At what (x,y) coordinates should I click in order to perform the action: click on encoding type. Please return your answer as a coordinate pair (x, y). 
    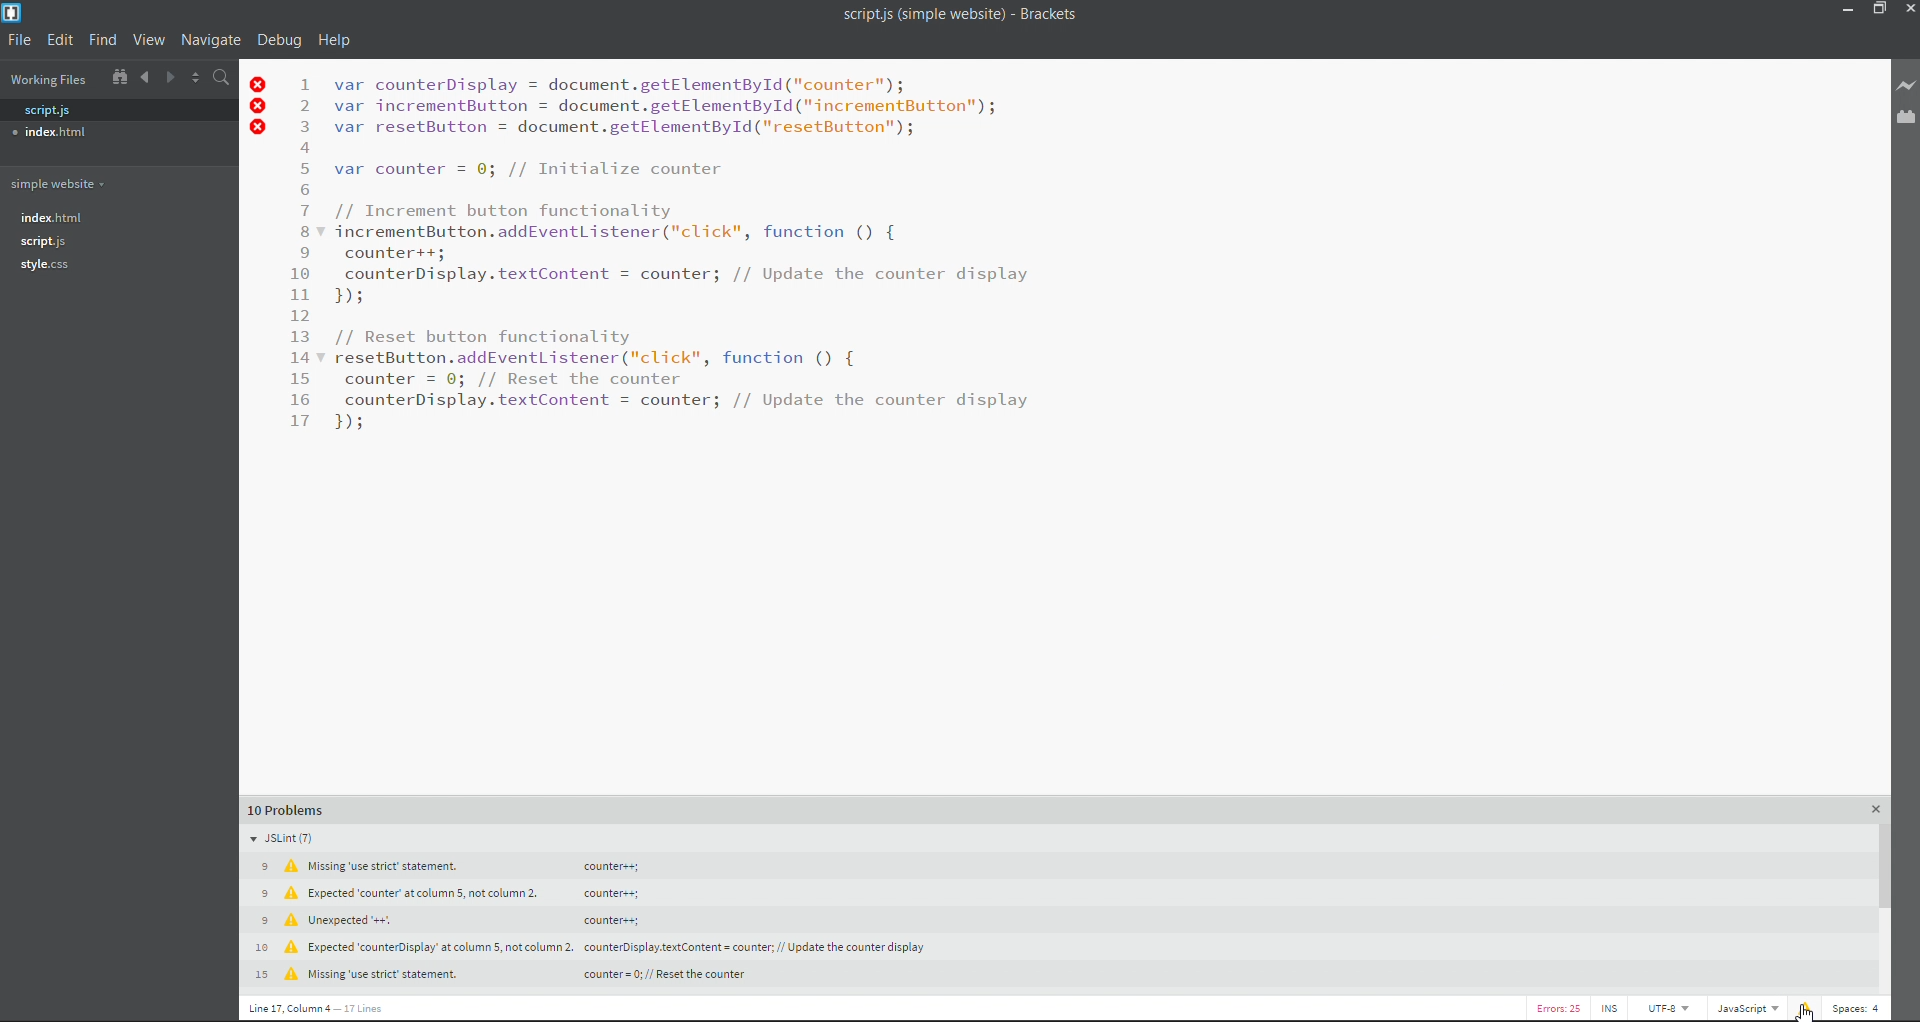
    Looking at the image, I should click on (1669, 1010).